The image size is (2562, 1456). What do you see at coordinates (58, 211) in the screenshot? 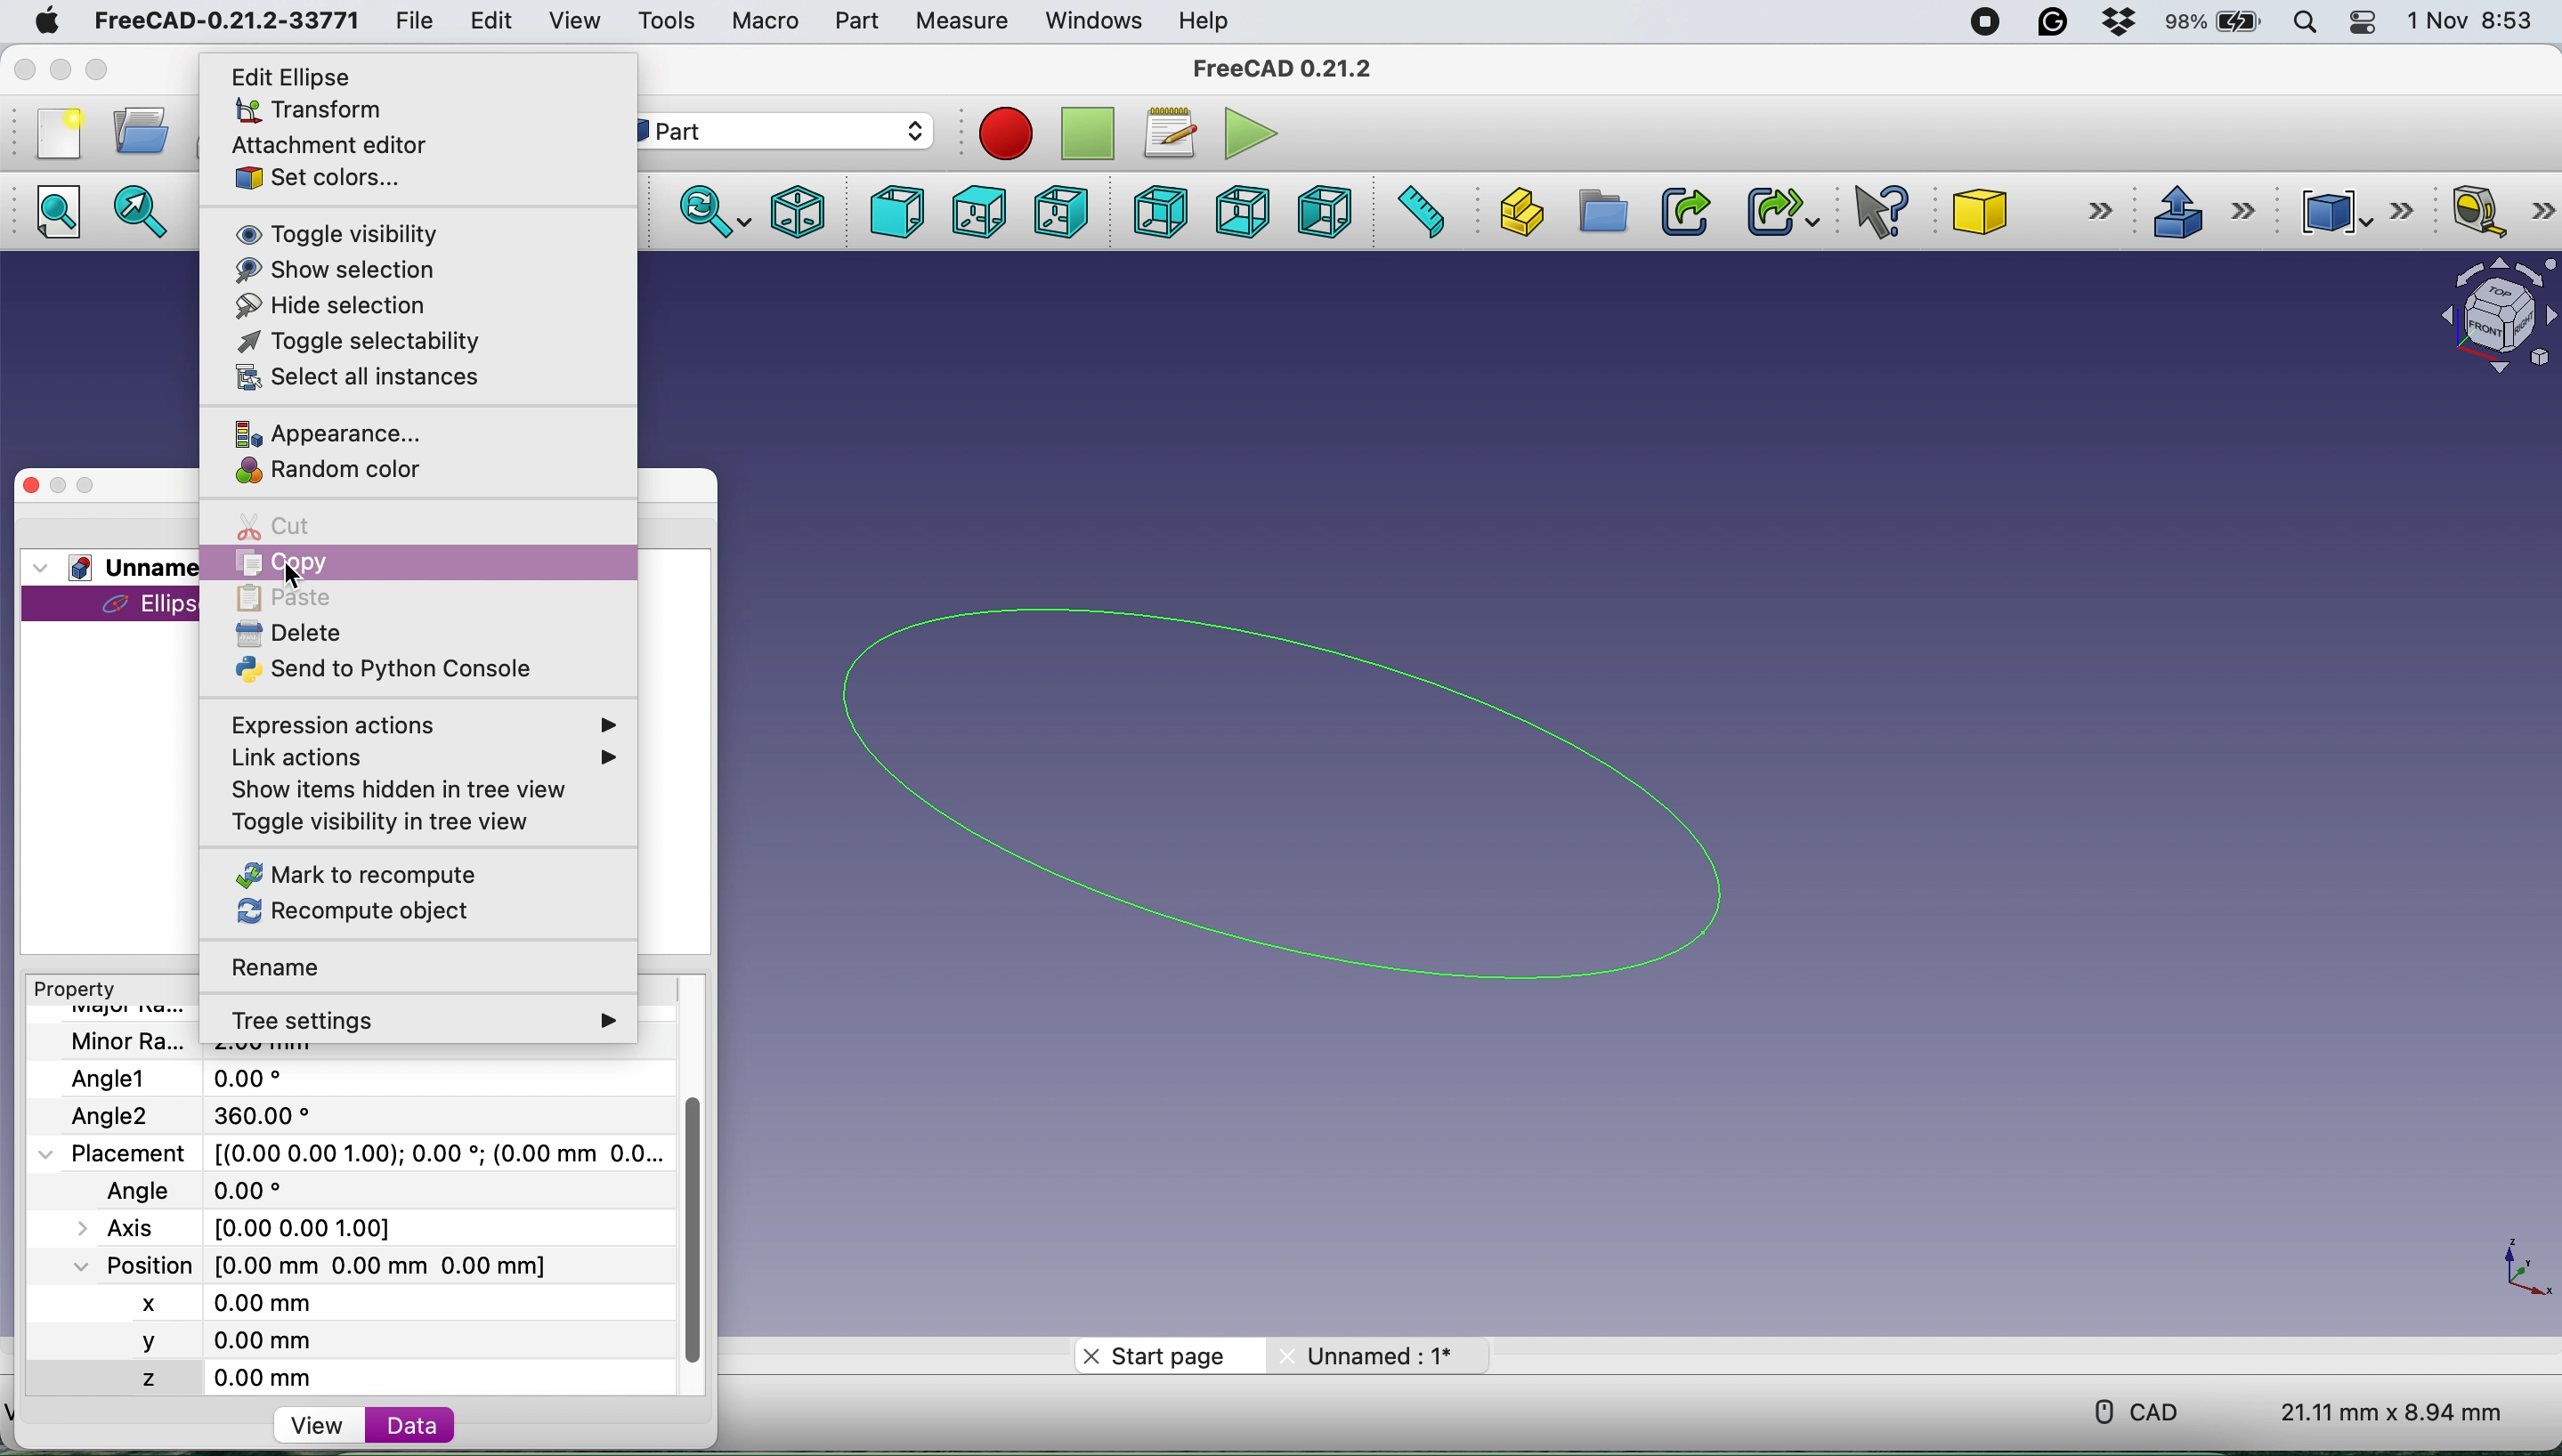
I see `fit all` at bounding box center [58, 211].